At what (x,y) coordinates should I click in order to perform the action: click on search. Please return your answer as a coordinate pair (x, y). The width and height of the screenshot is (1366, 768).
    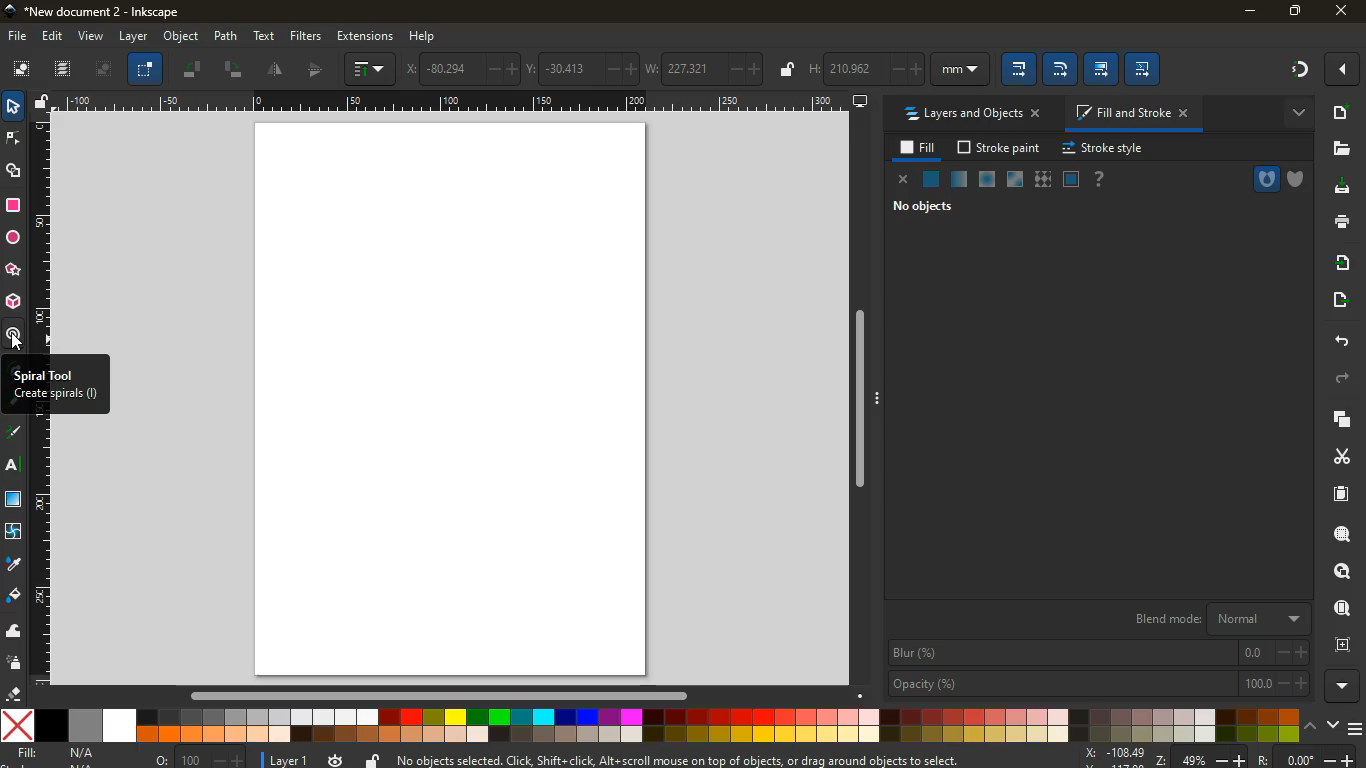
    Looking at the image, I should click on (1337, 537).